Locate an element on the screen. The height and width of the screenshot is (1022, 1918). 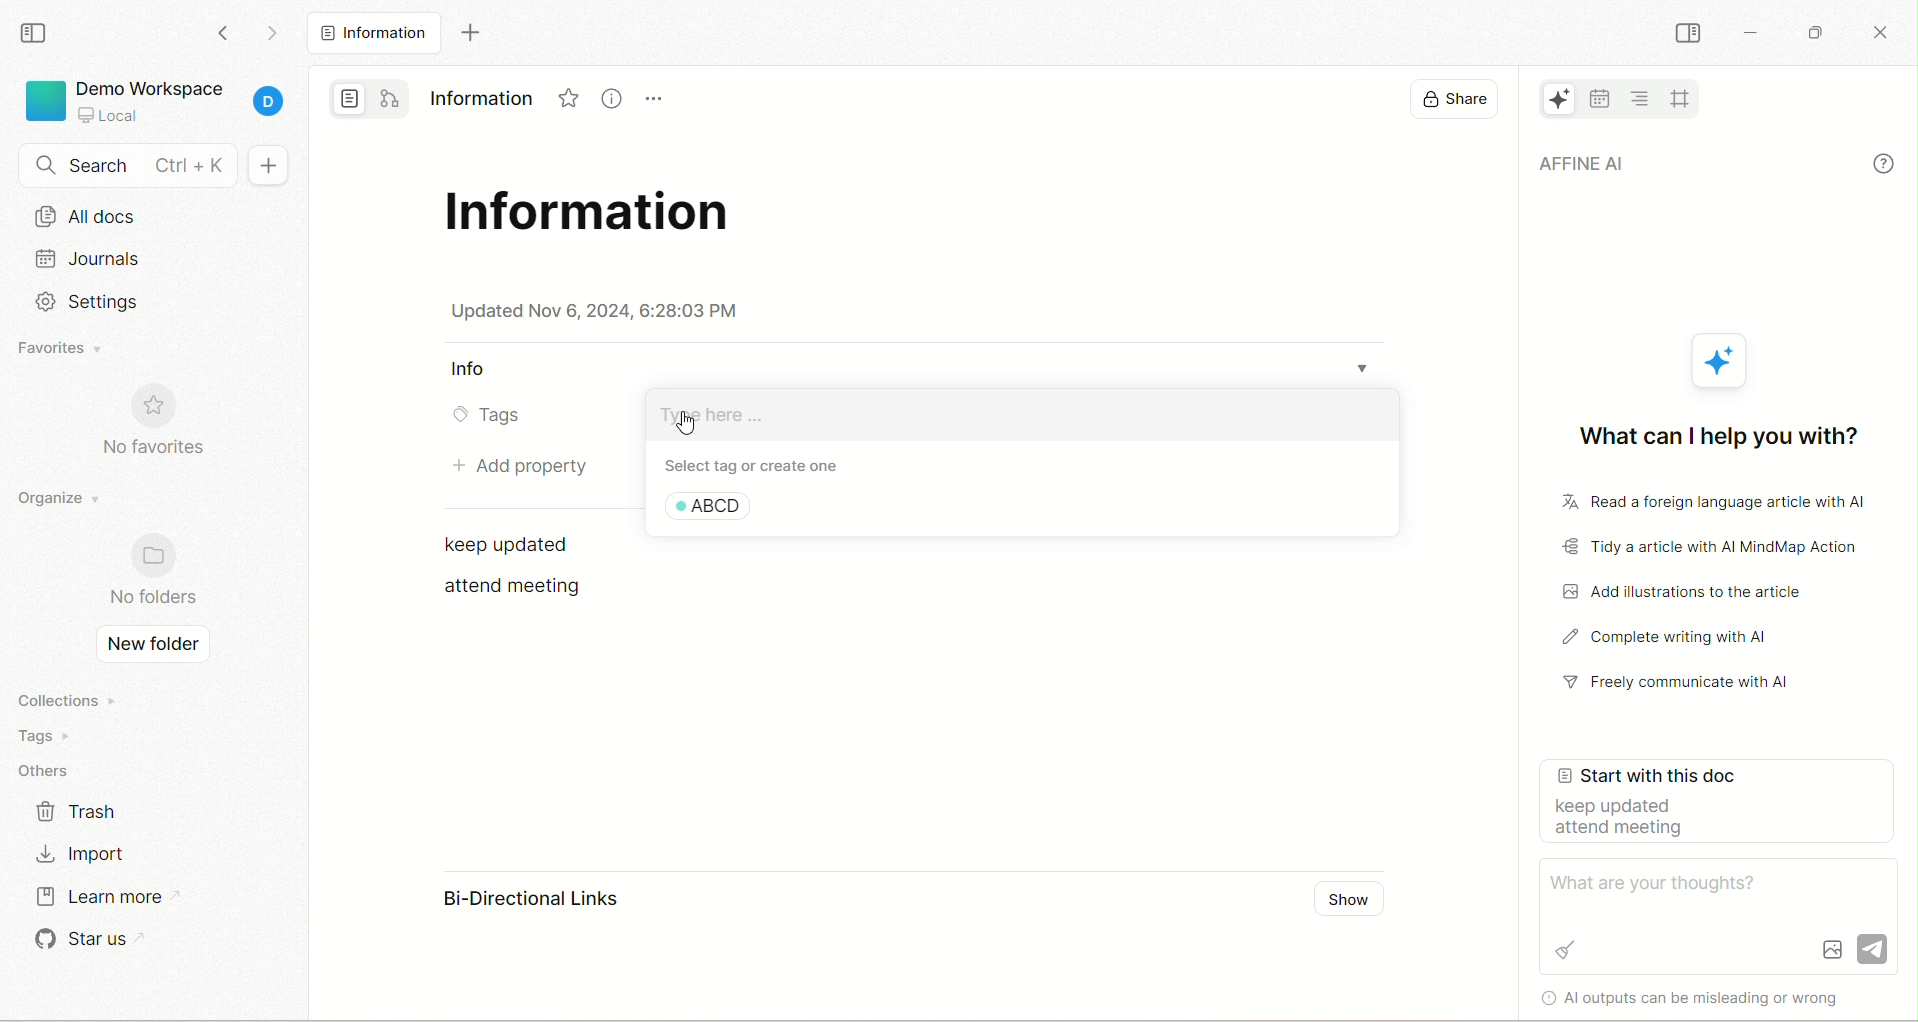
journal is located at coordinates (155, 264).